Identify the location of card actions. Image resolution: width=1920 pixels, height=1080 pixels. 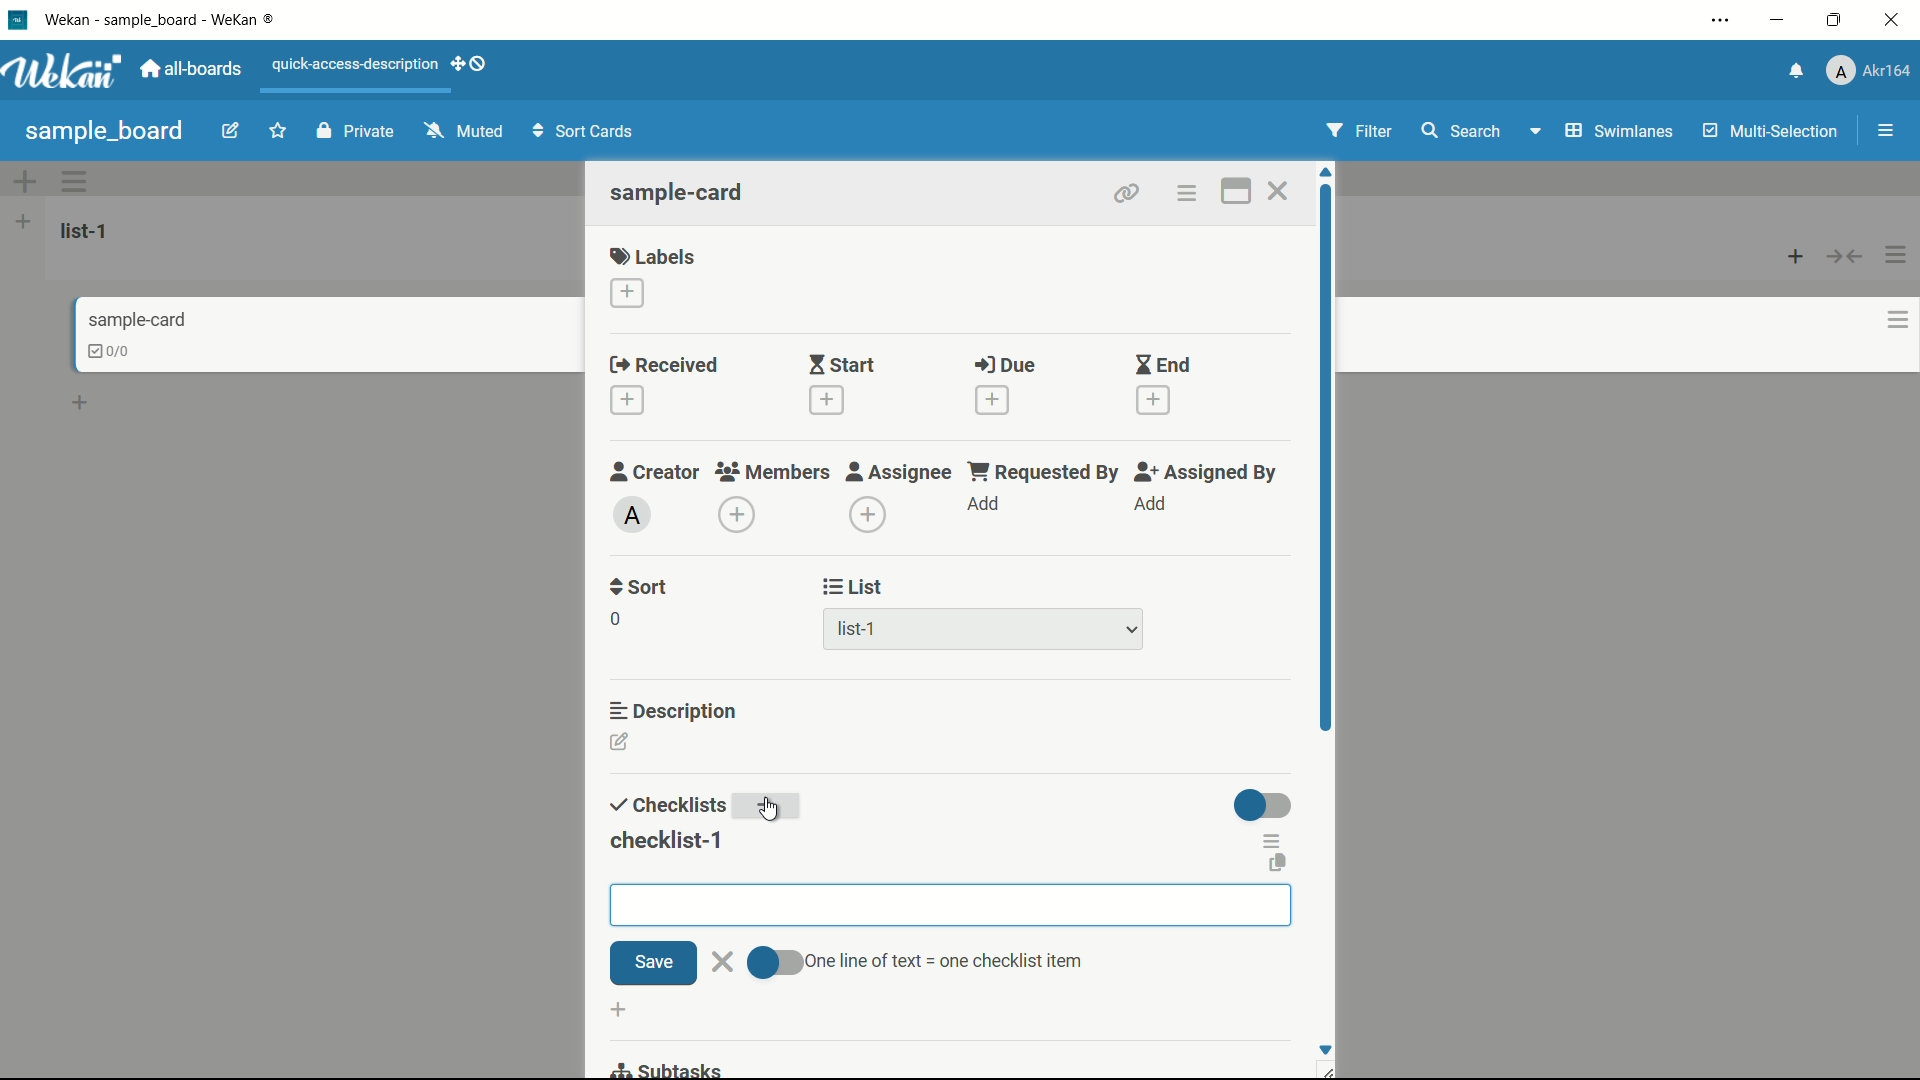
(1185, 194).